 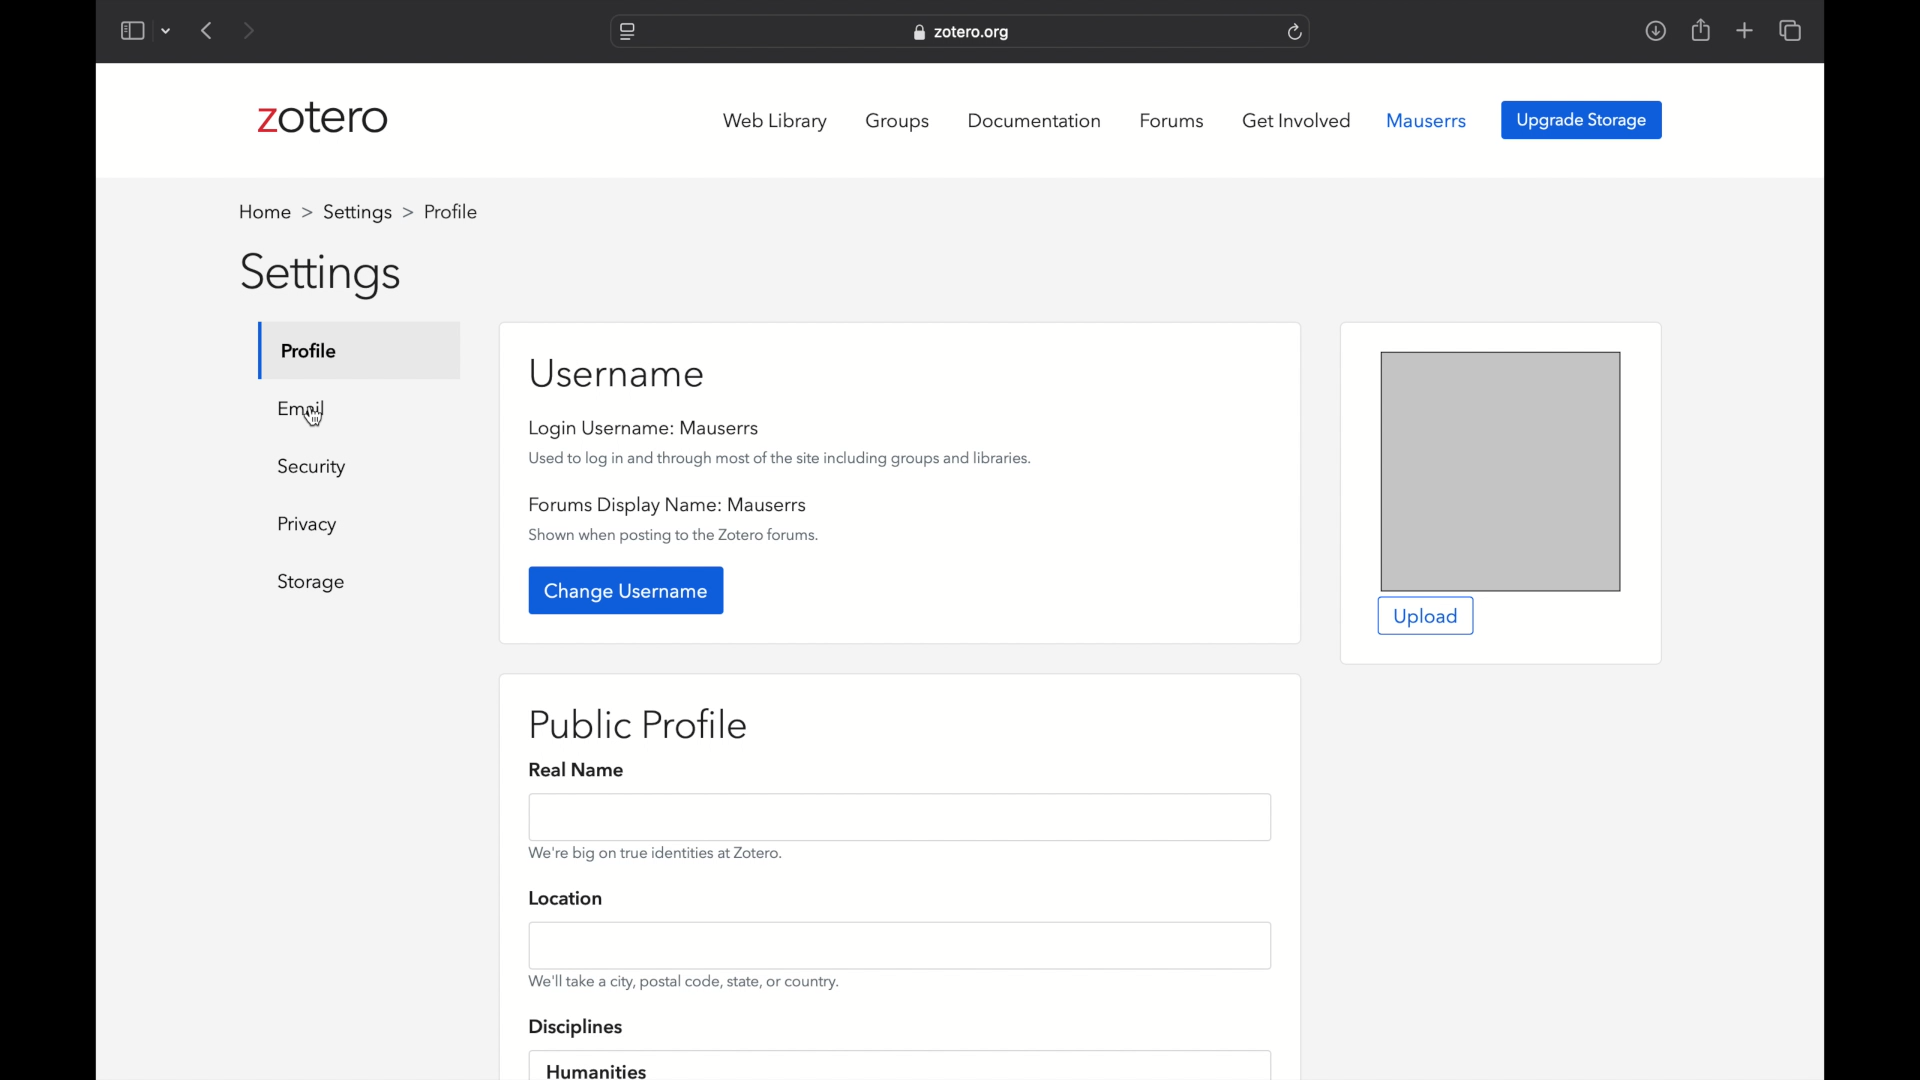 I want to click on home, so click(x=271, y=211).